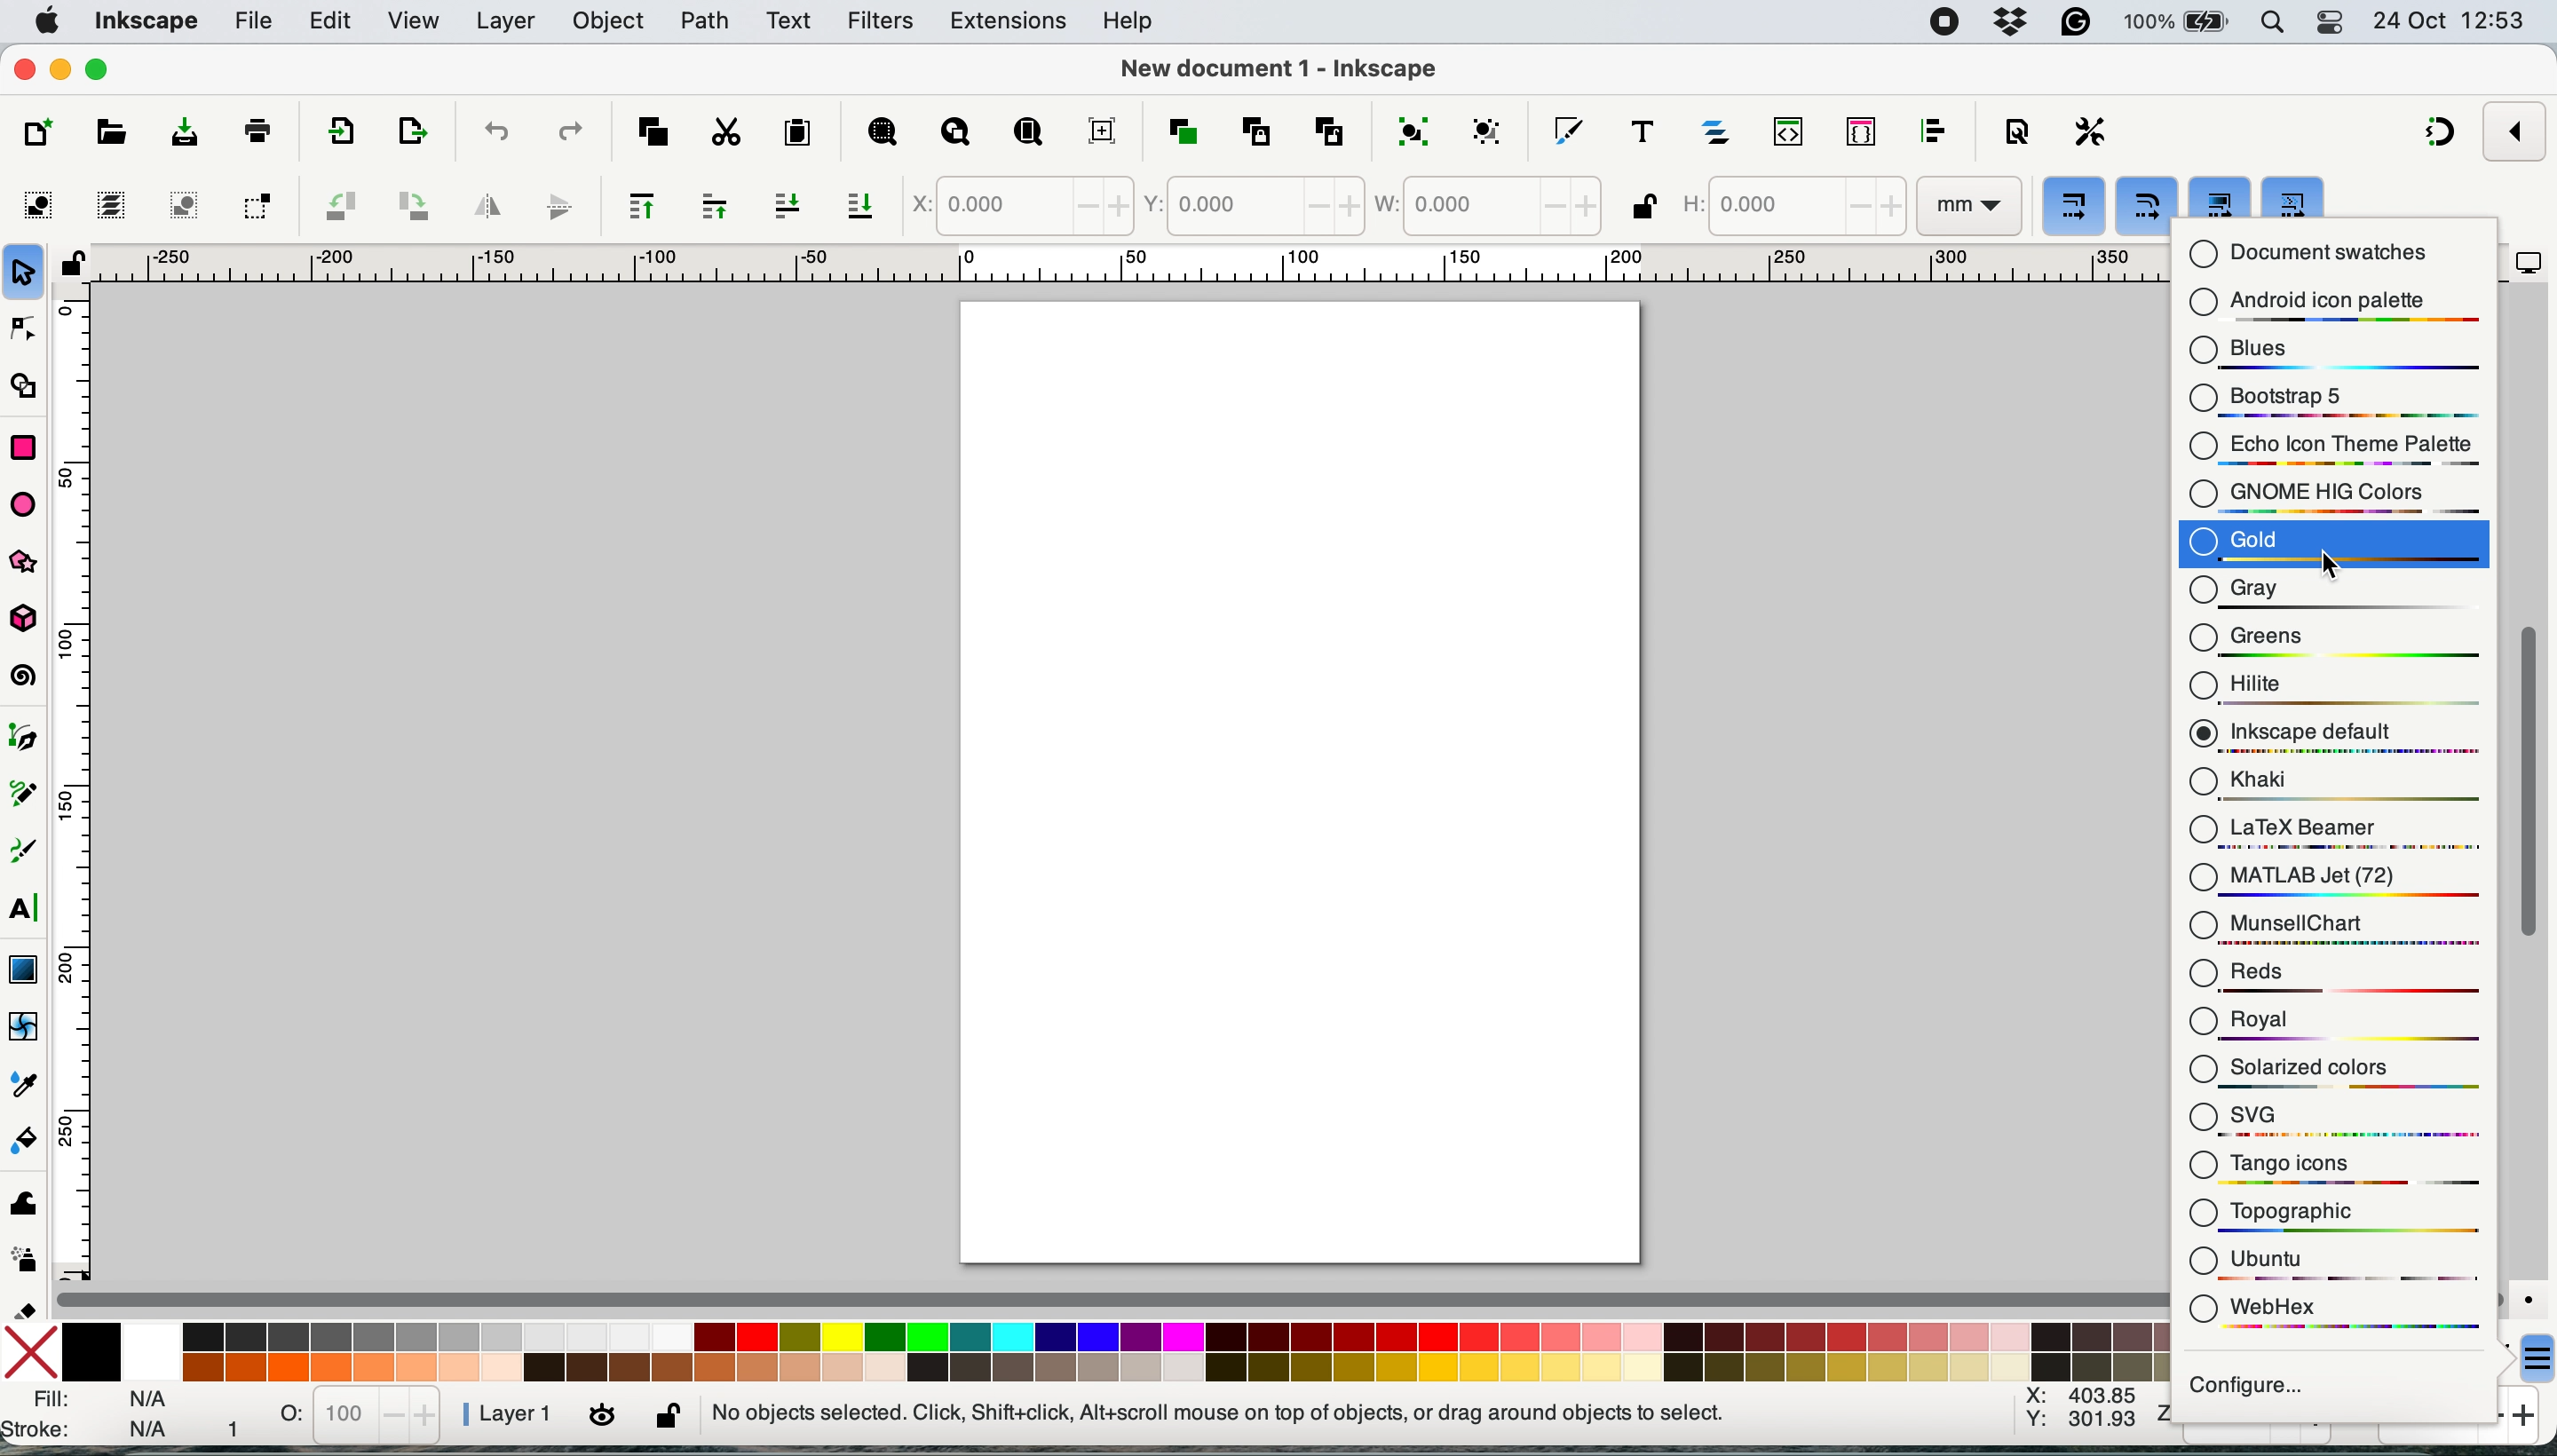 This screenshot has width=2557, height=1456. Describe the element at coordinates (2433, 136) in the screenshot. I see `snapping` at that location.